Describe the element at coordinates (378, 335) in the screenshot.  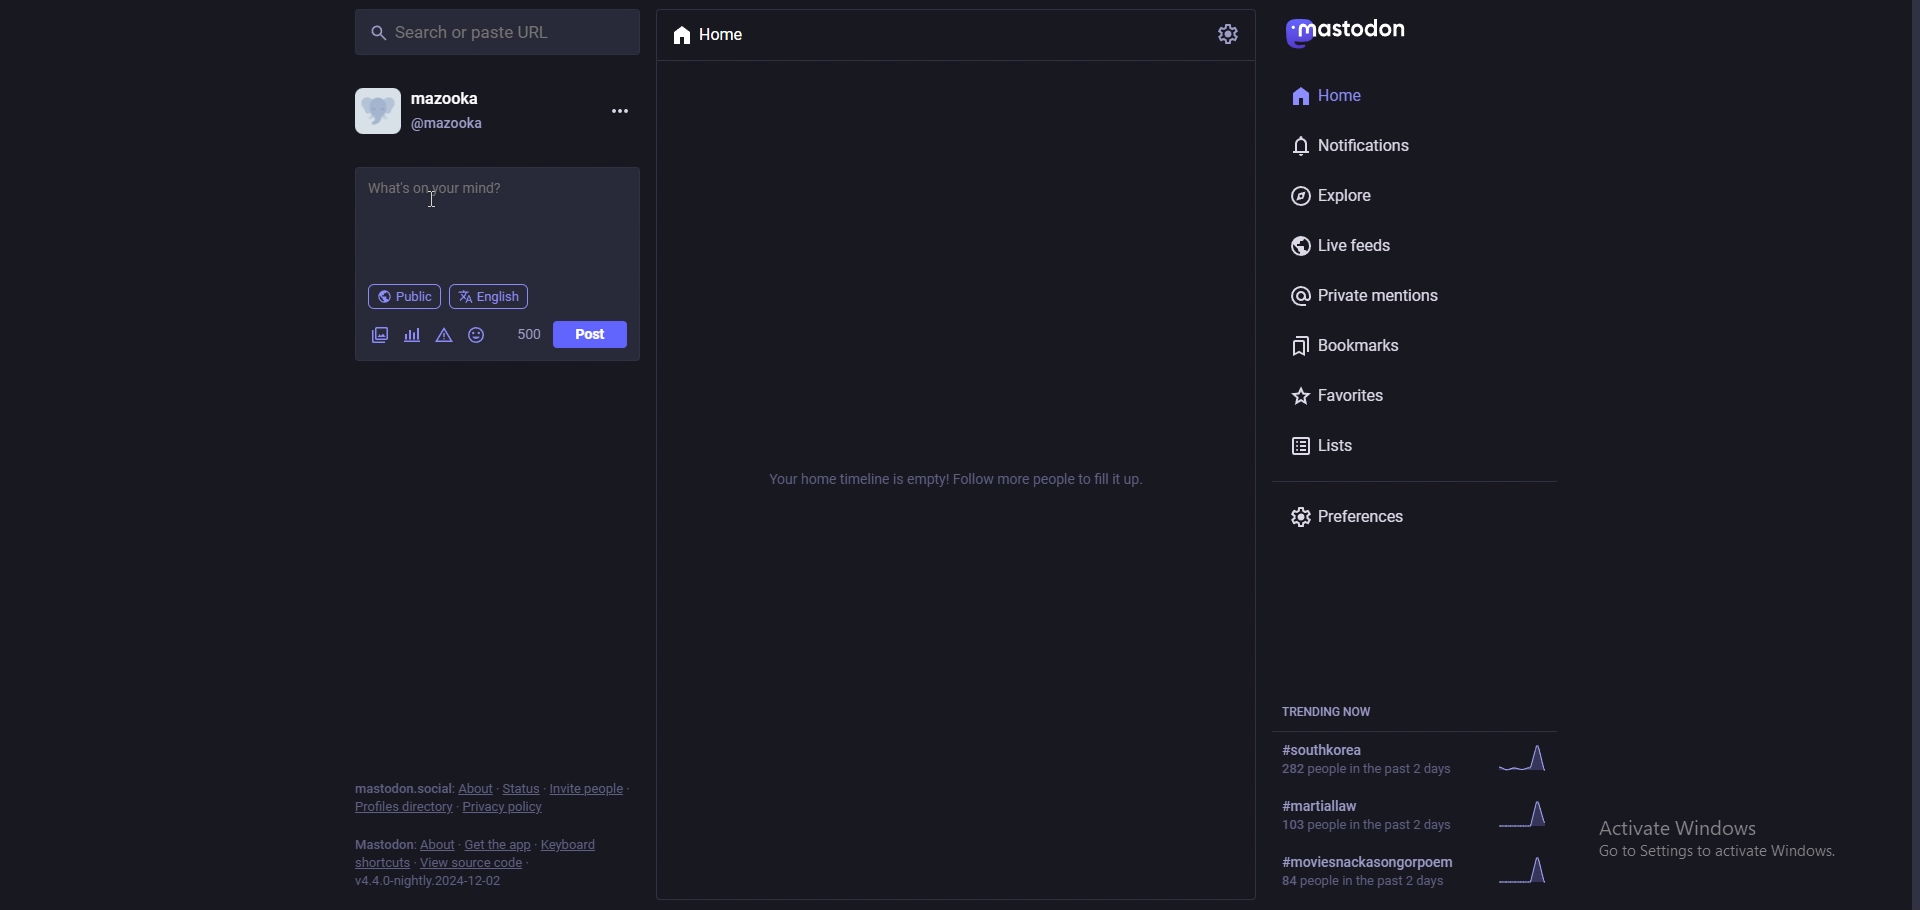
I see `image` at that location.